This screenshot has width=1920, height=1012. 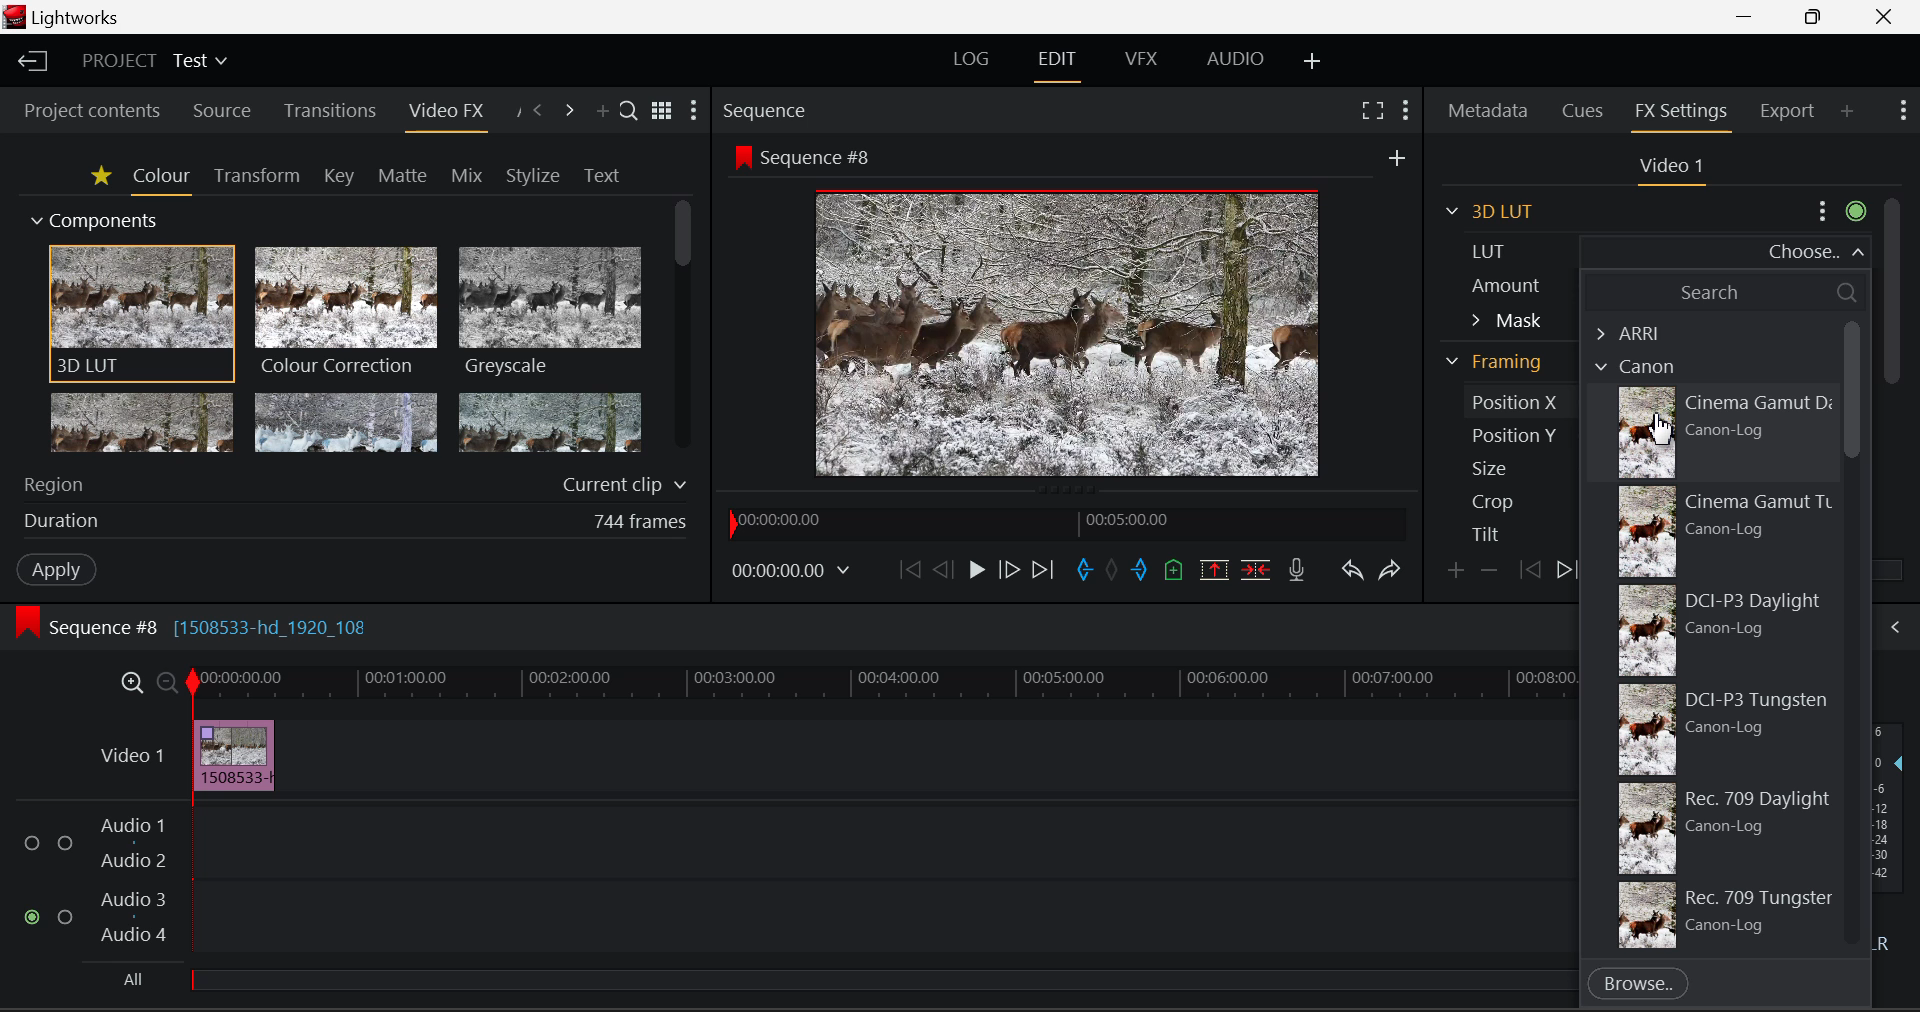 I want to click on , so click(x=1396, y=157).